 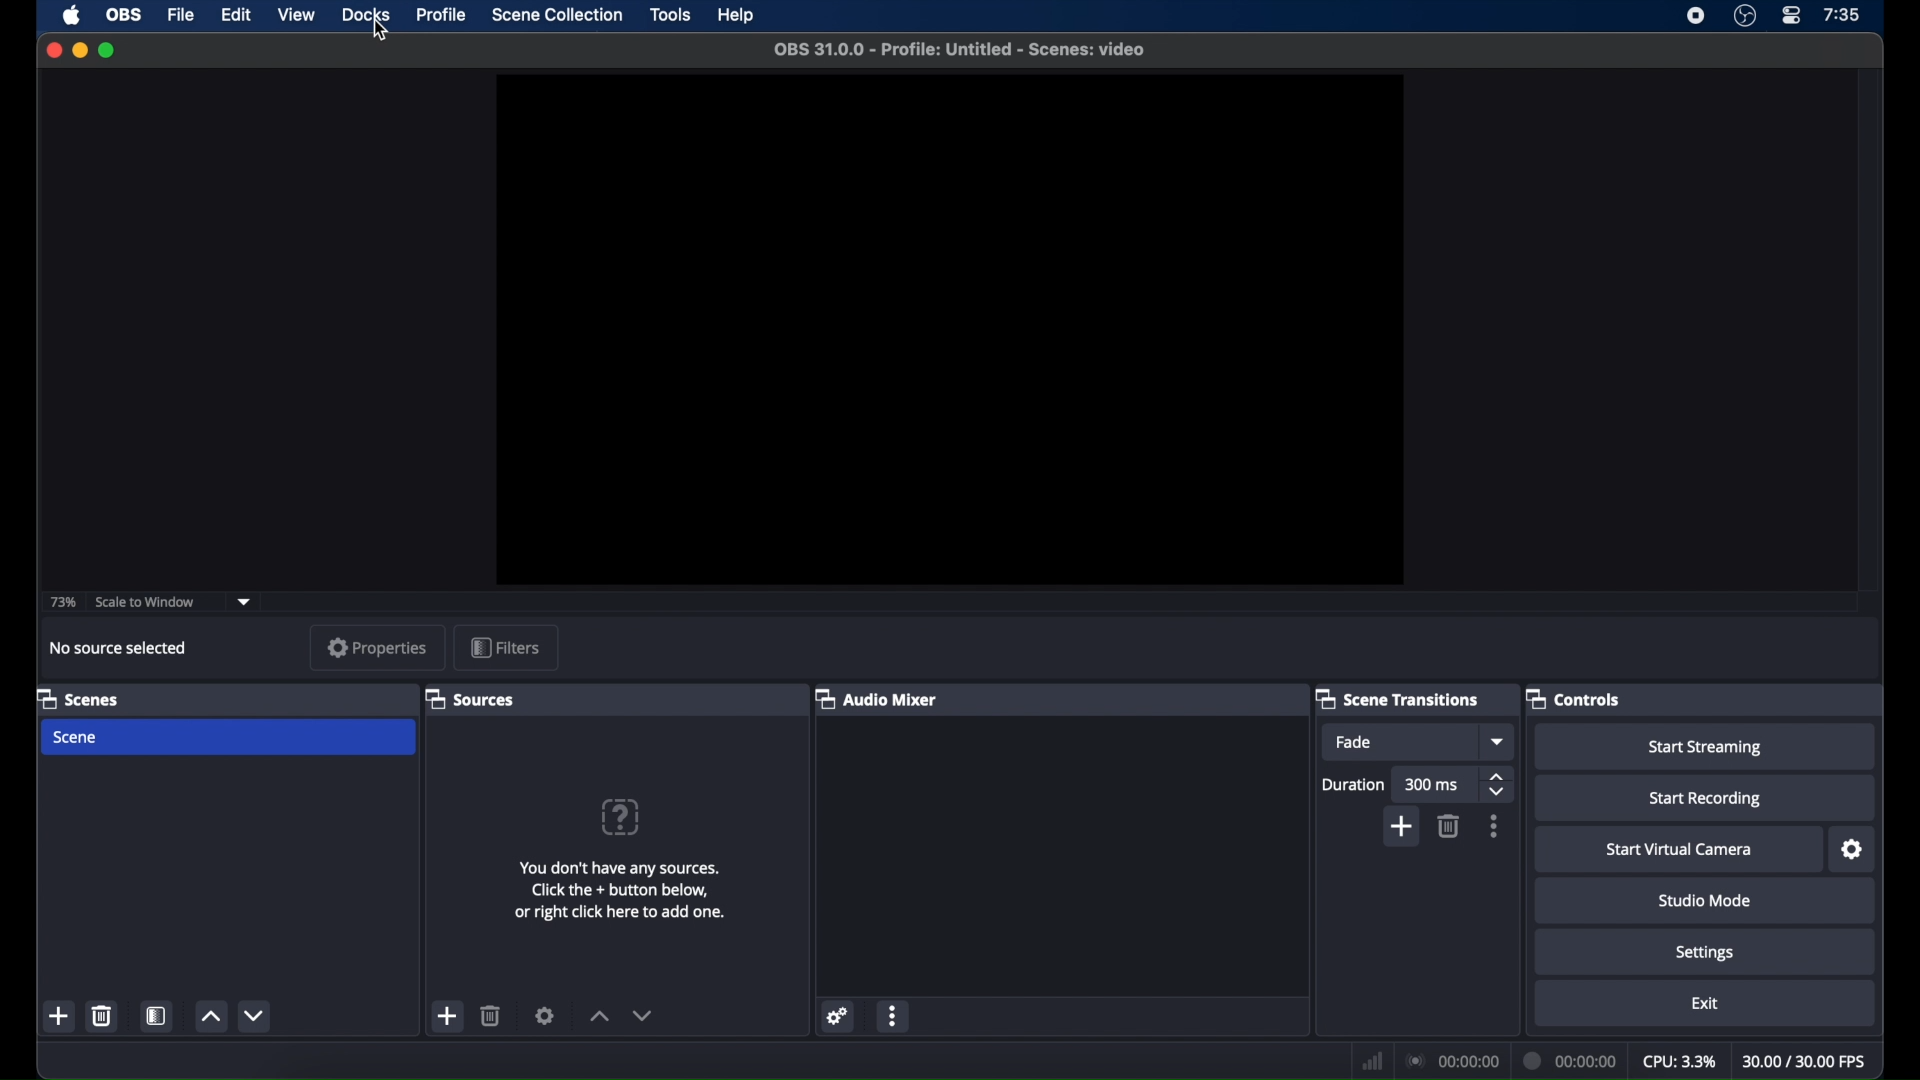 What do you see at coordinates (229, 738) in the screenshot?
I see `scene` at bounding box center [229, 738].